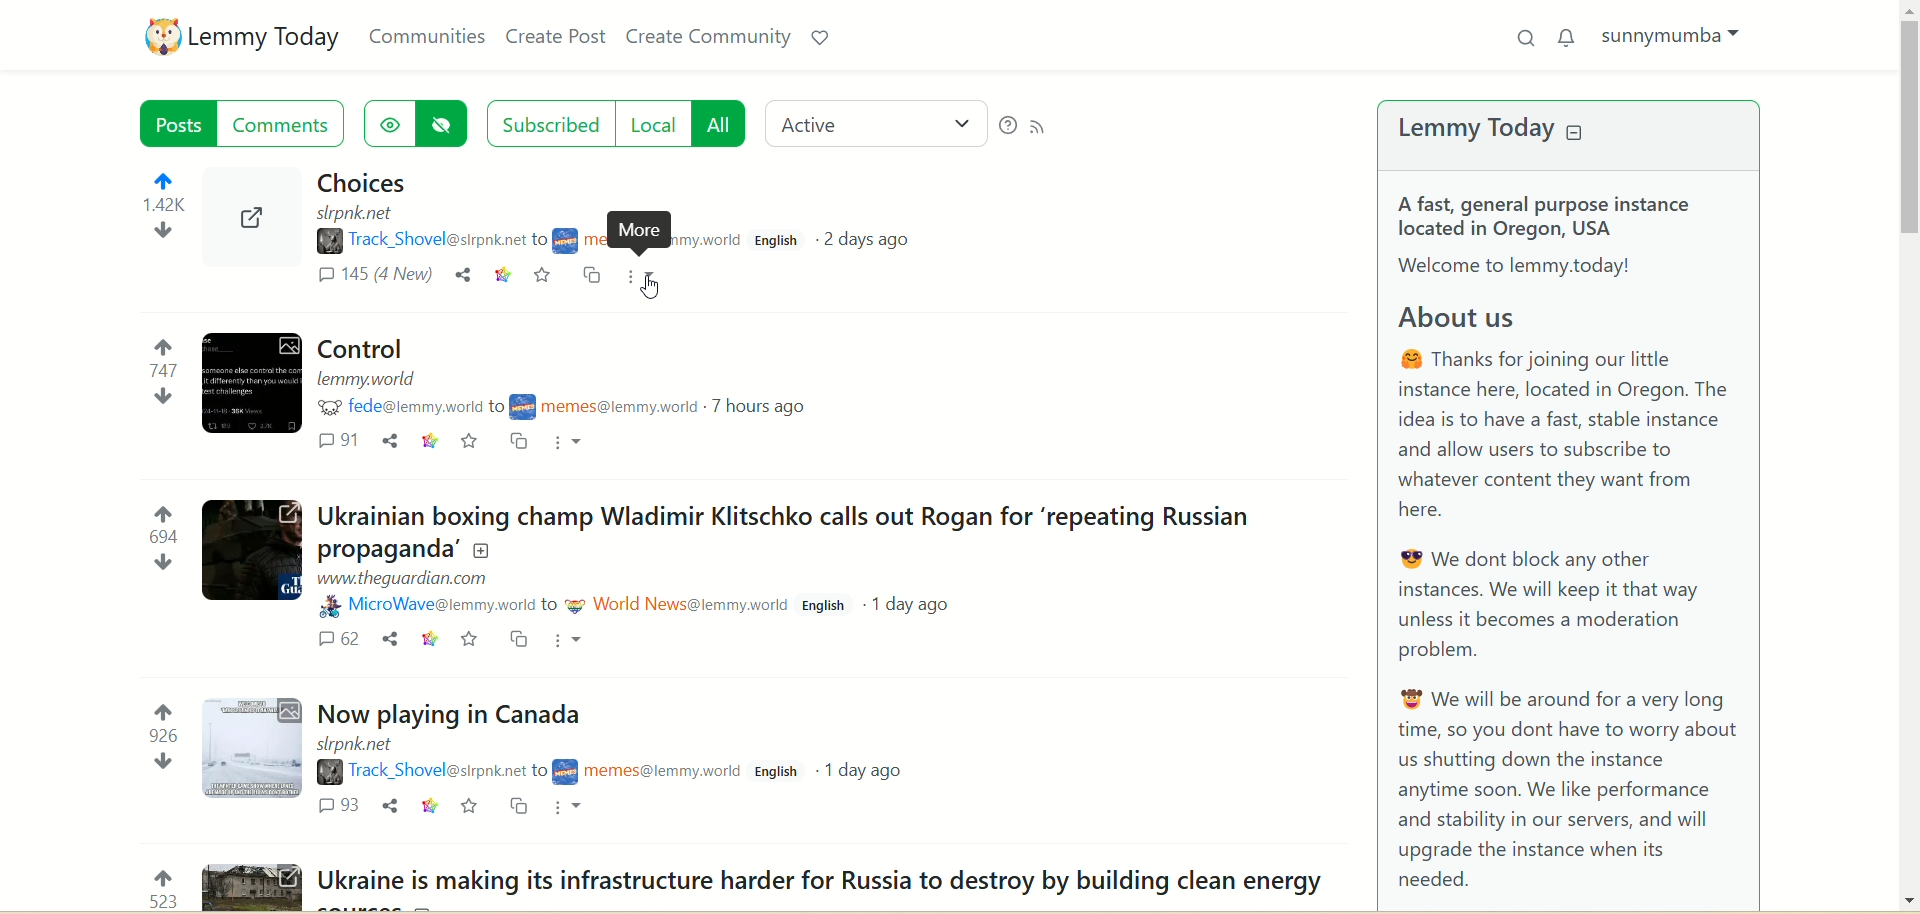 This screenshot has width=1920, height=914. What do you see at coordinates (501, 276) in the screenshot?
I see `link` at bounding box center [501, 276].